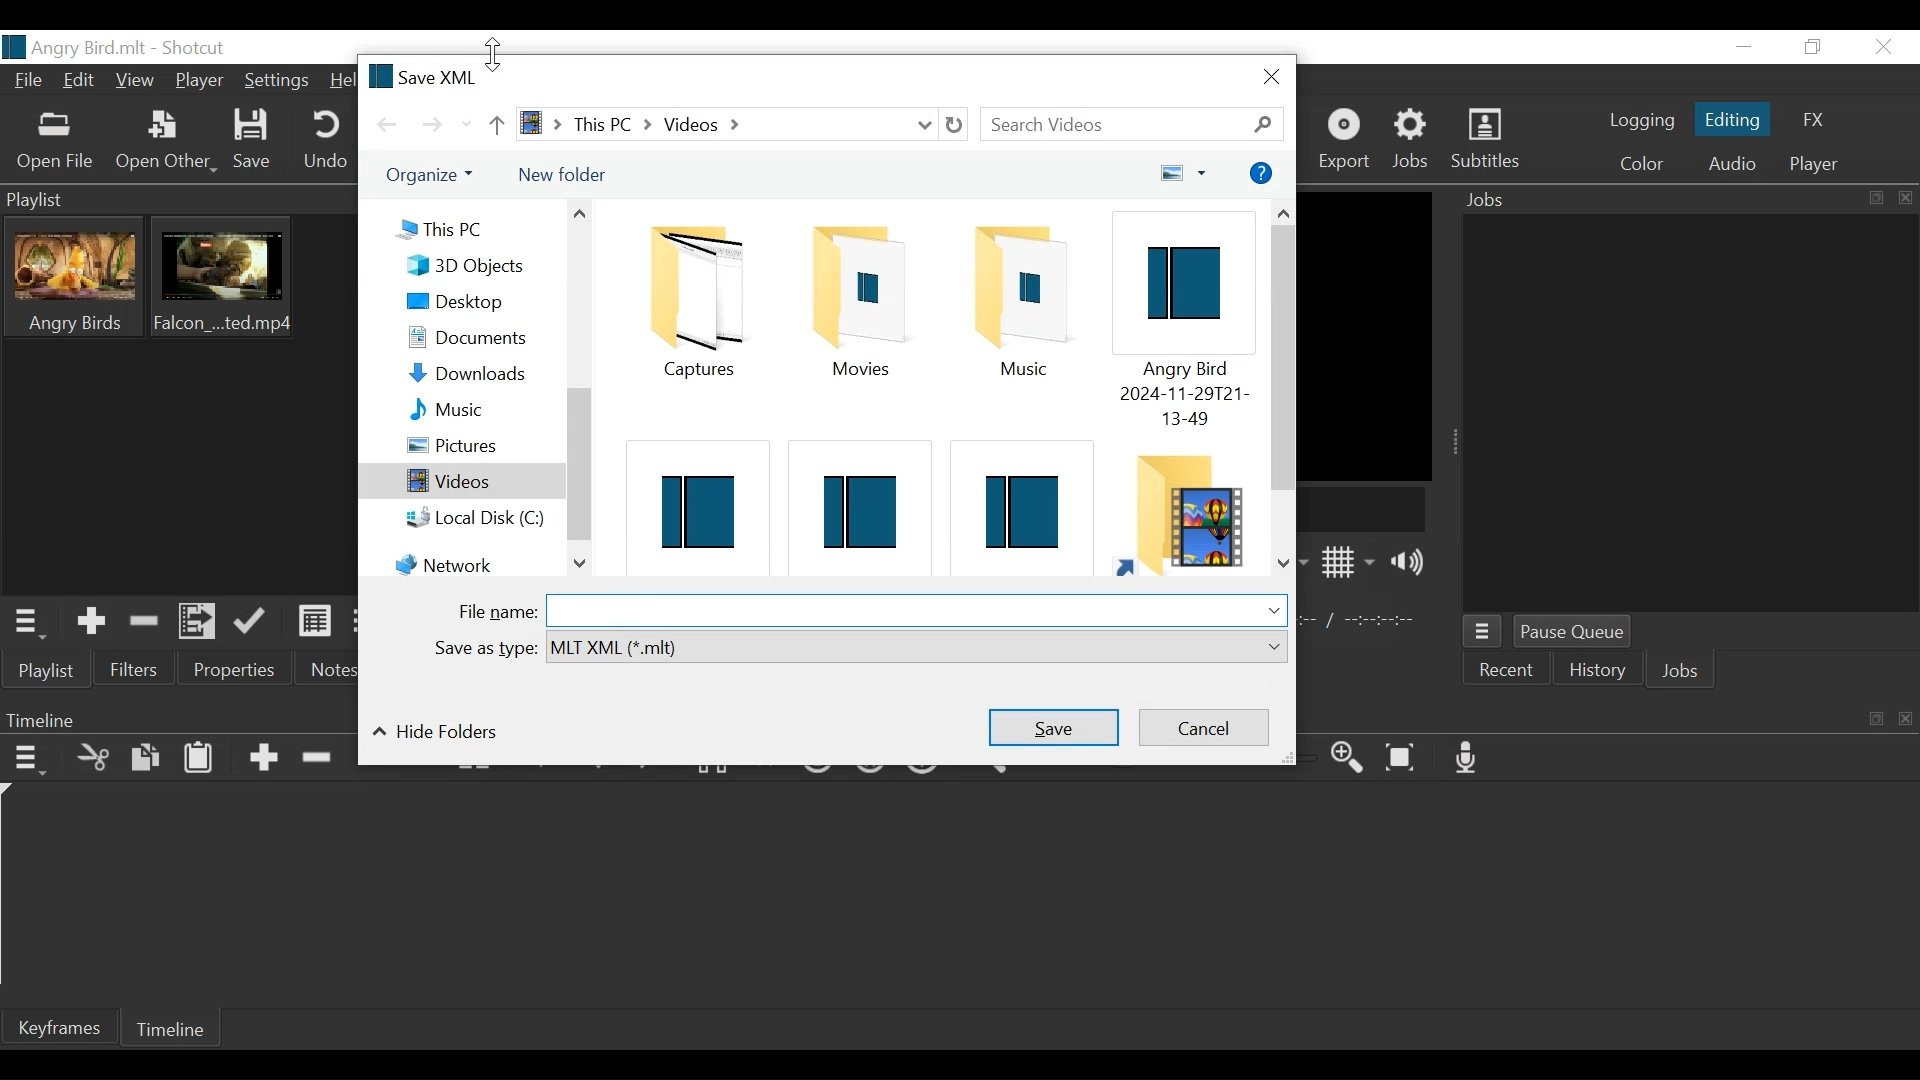 This screenshot has width=1920, height=1080. What do you see at coordinates (135, 671) in the screenshot?
I see `Filters` at bounding box center [135, 671].